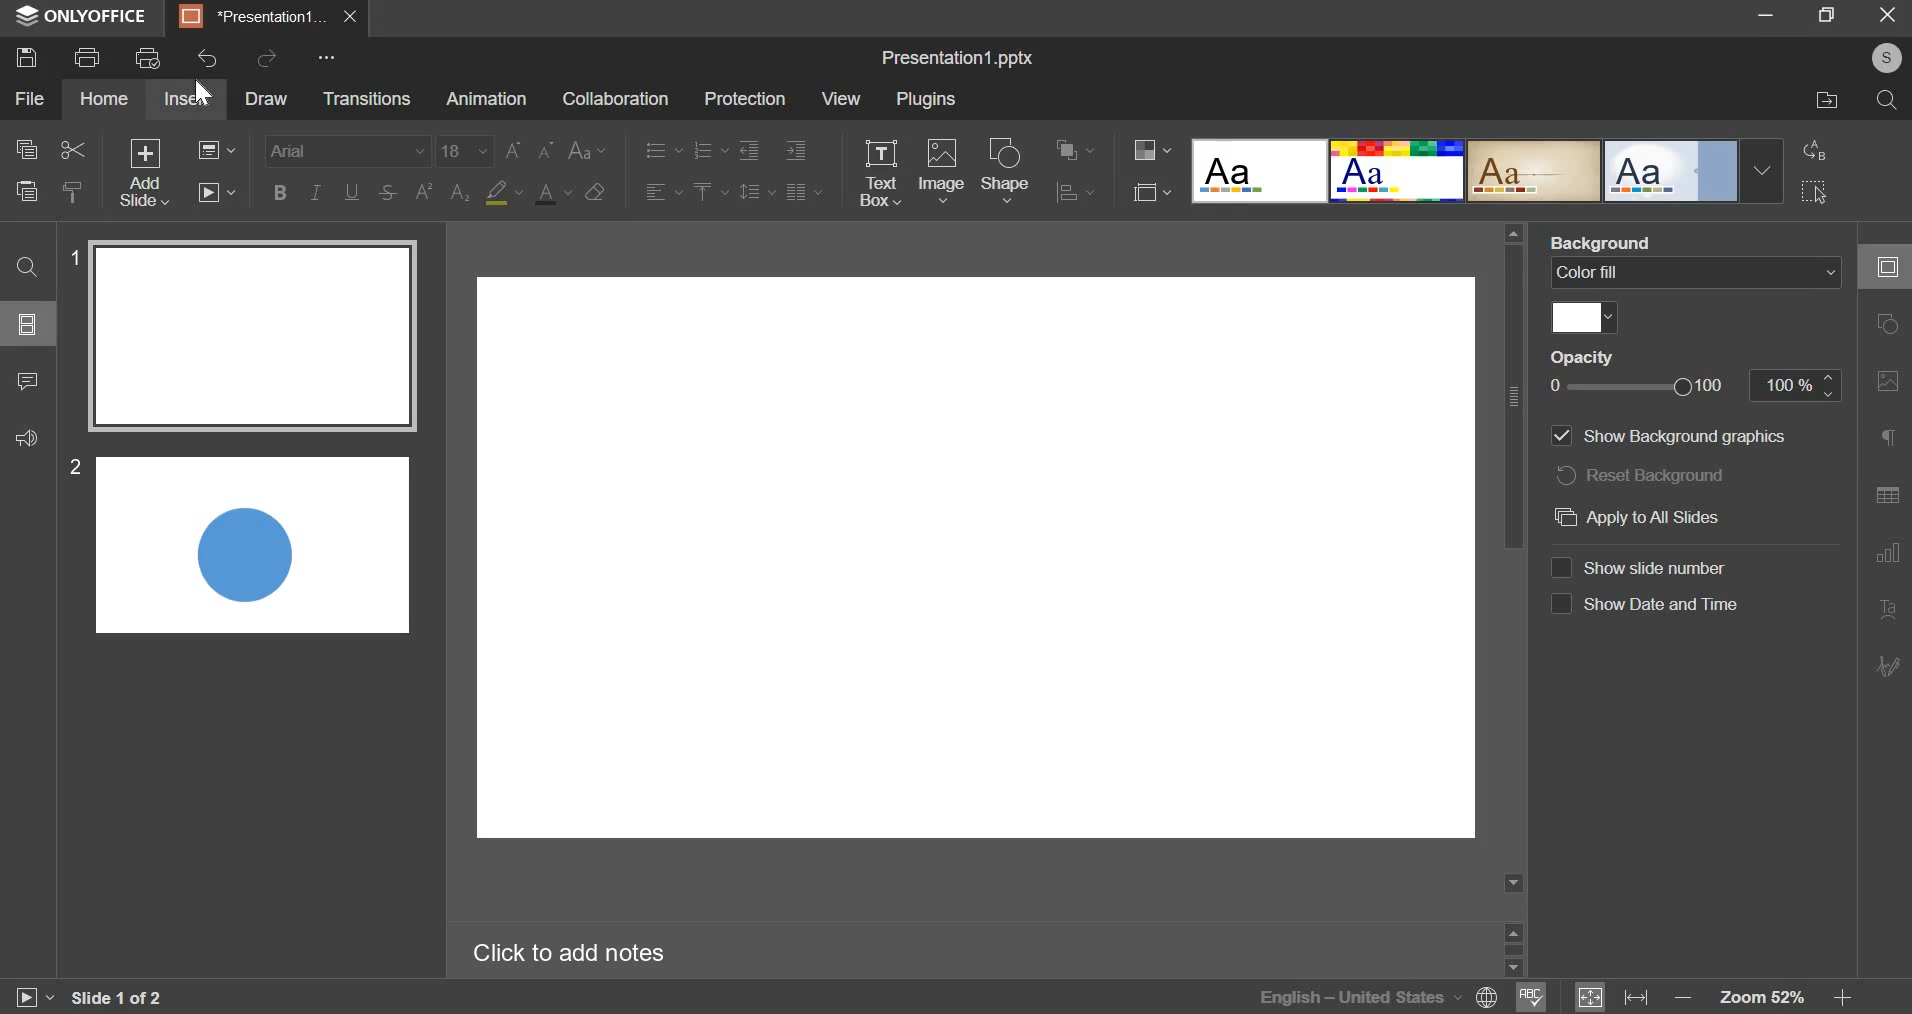 The height and width of the screenshot is (1014, 1912). I want to click on decrease zoom, so click(1684, 997).